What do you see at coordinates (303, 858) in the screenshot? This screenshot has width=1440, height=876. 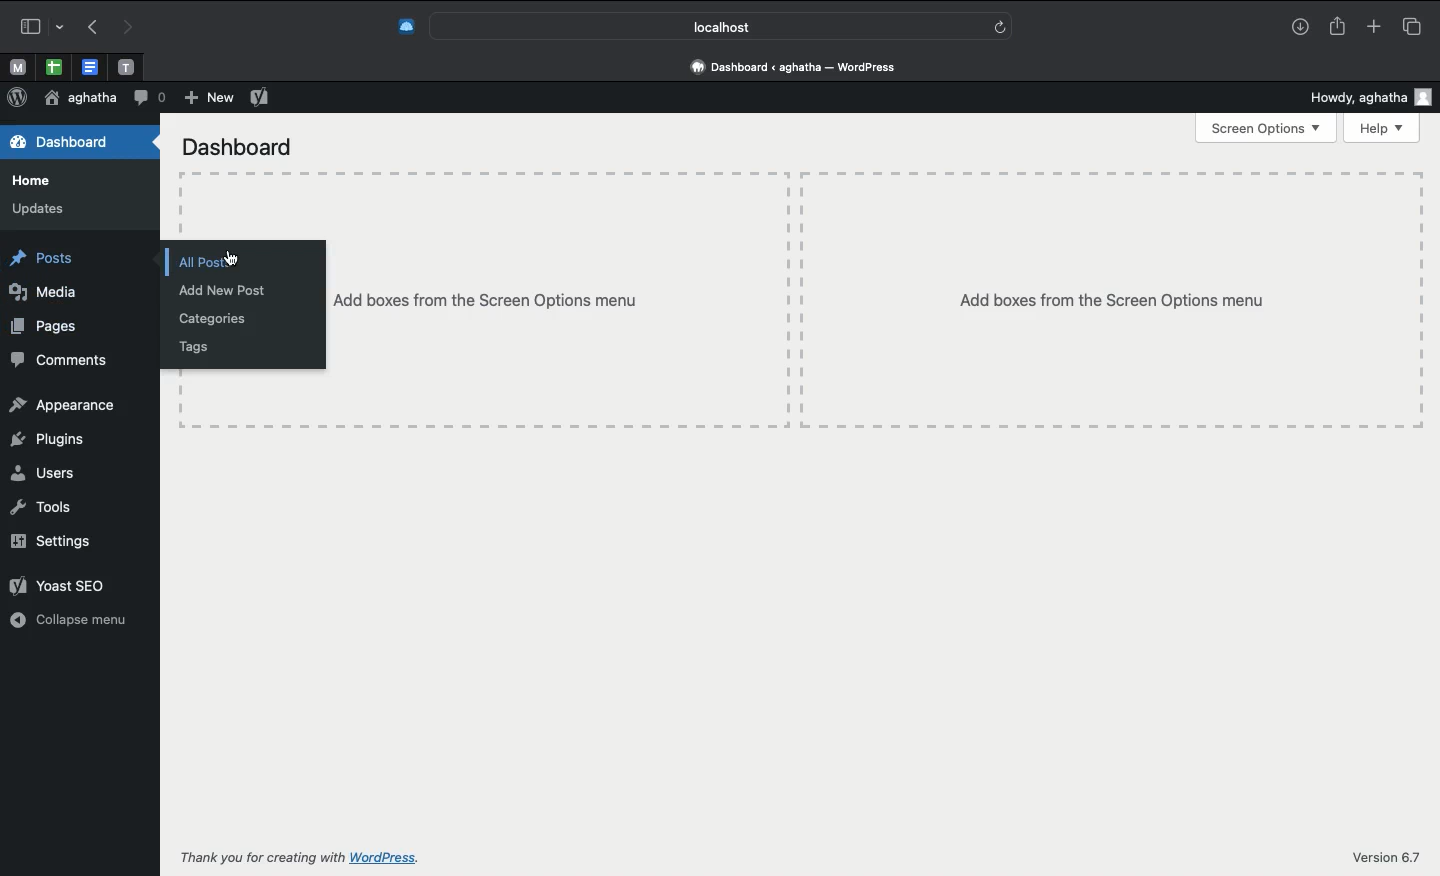 I see `Thank you for creating with WordPress` at bounding box center [303, 858].